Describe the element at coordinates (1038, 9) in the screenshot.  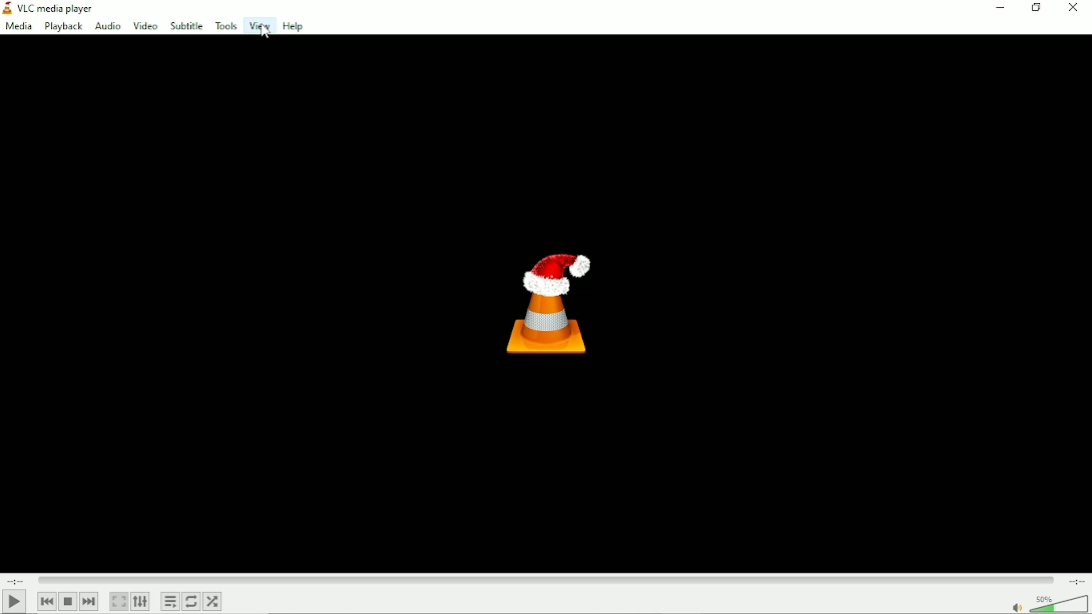
I see `Restore down` at that location.